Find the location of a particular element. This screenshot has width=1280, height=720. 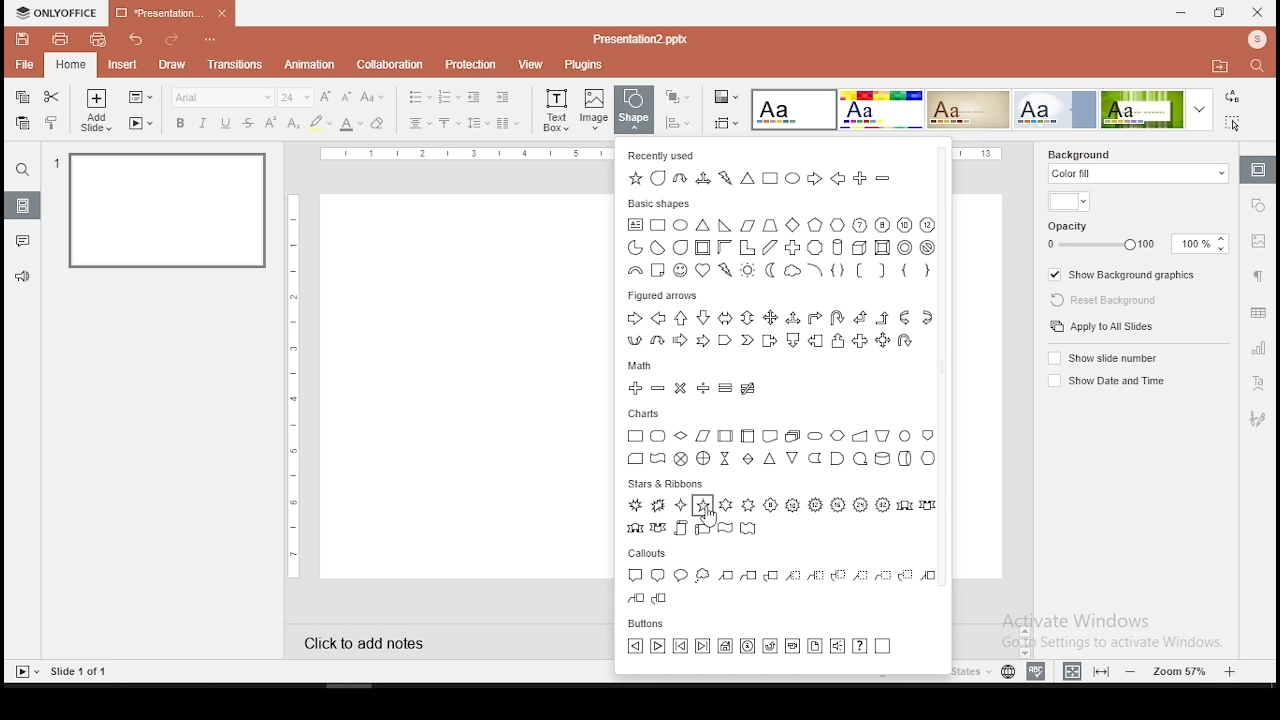

stars and ribbons is located at coordinates (781, 518).